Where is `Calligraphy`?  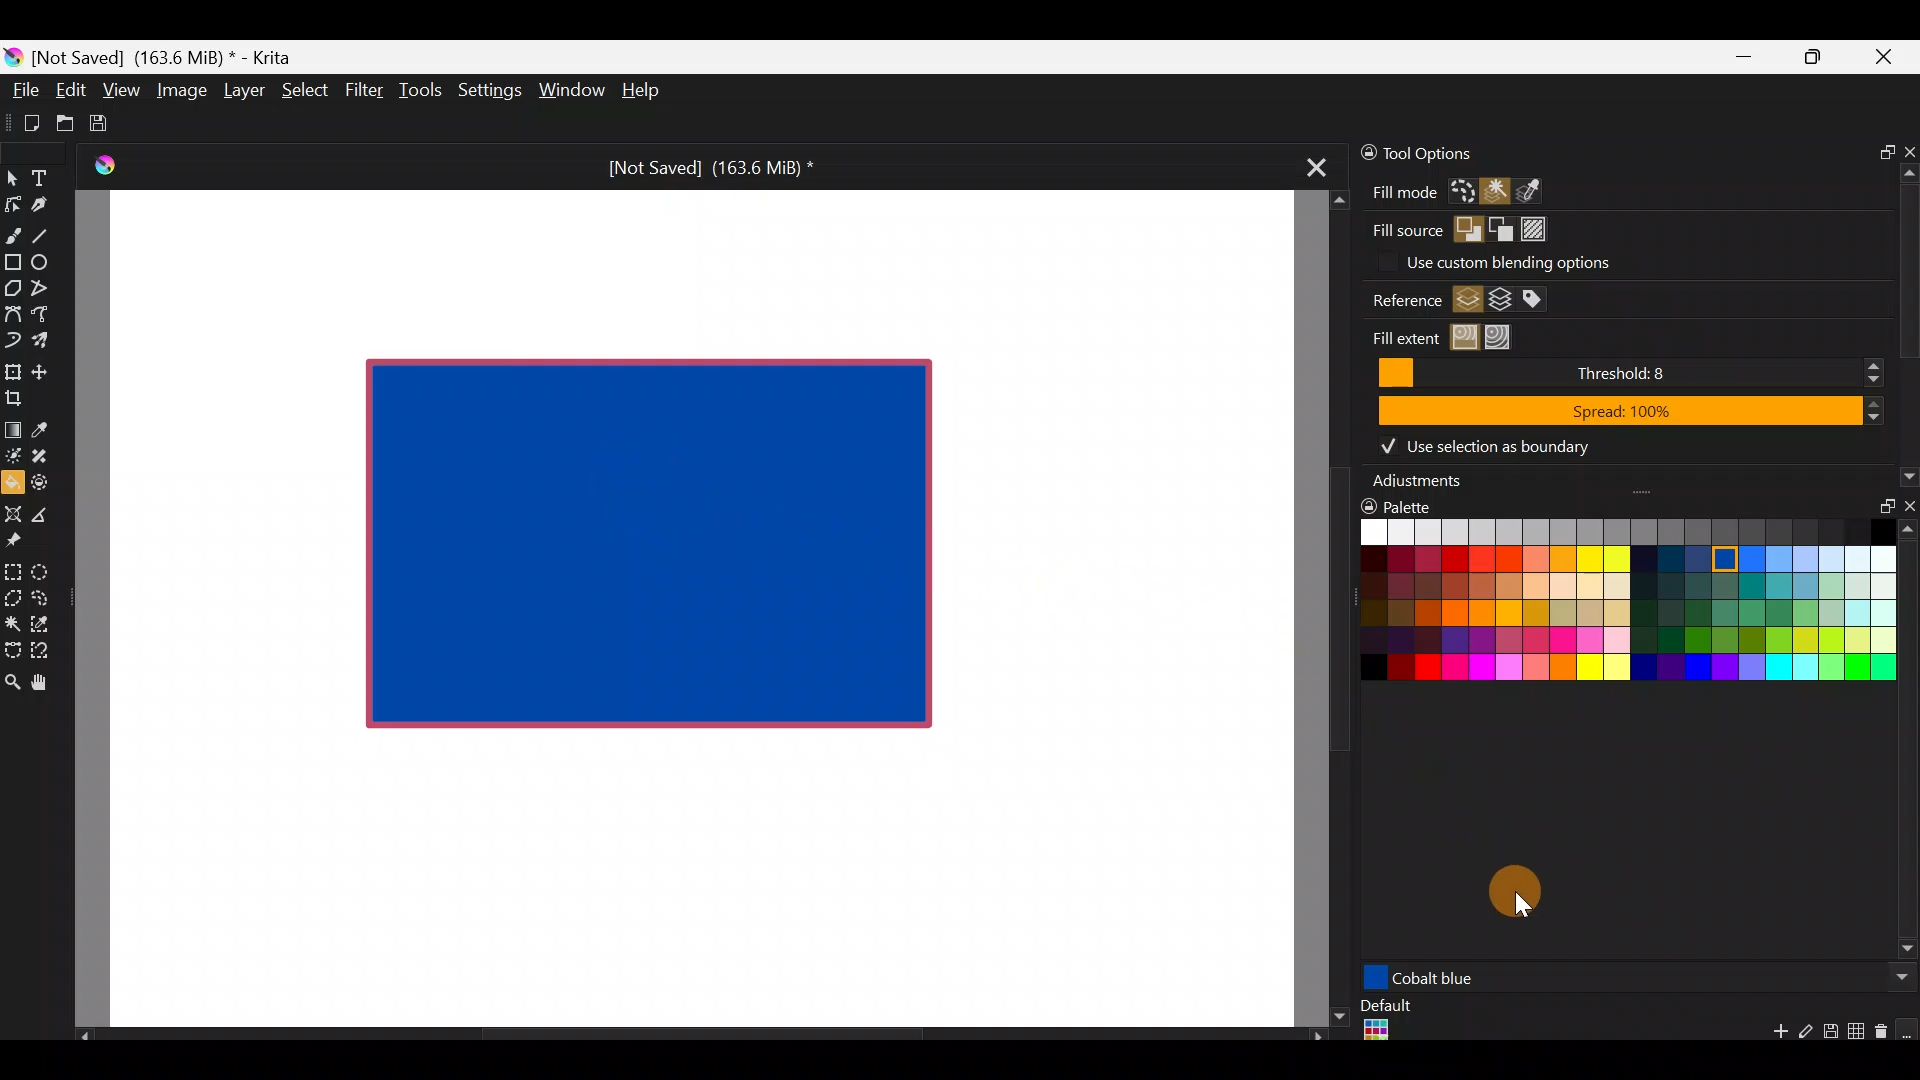 Calligraphy is located at coordinates (43, 205).